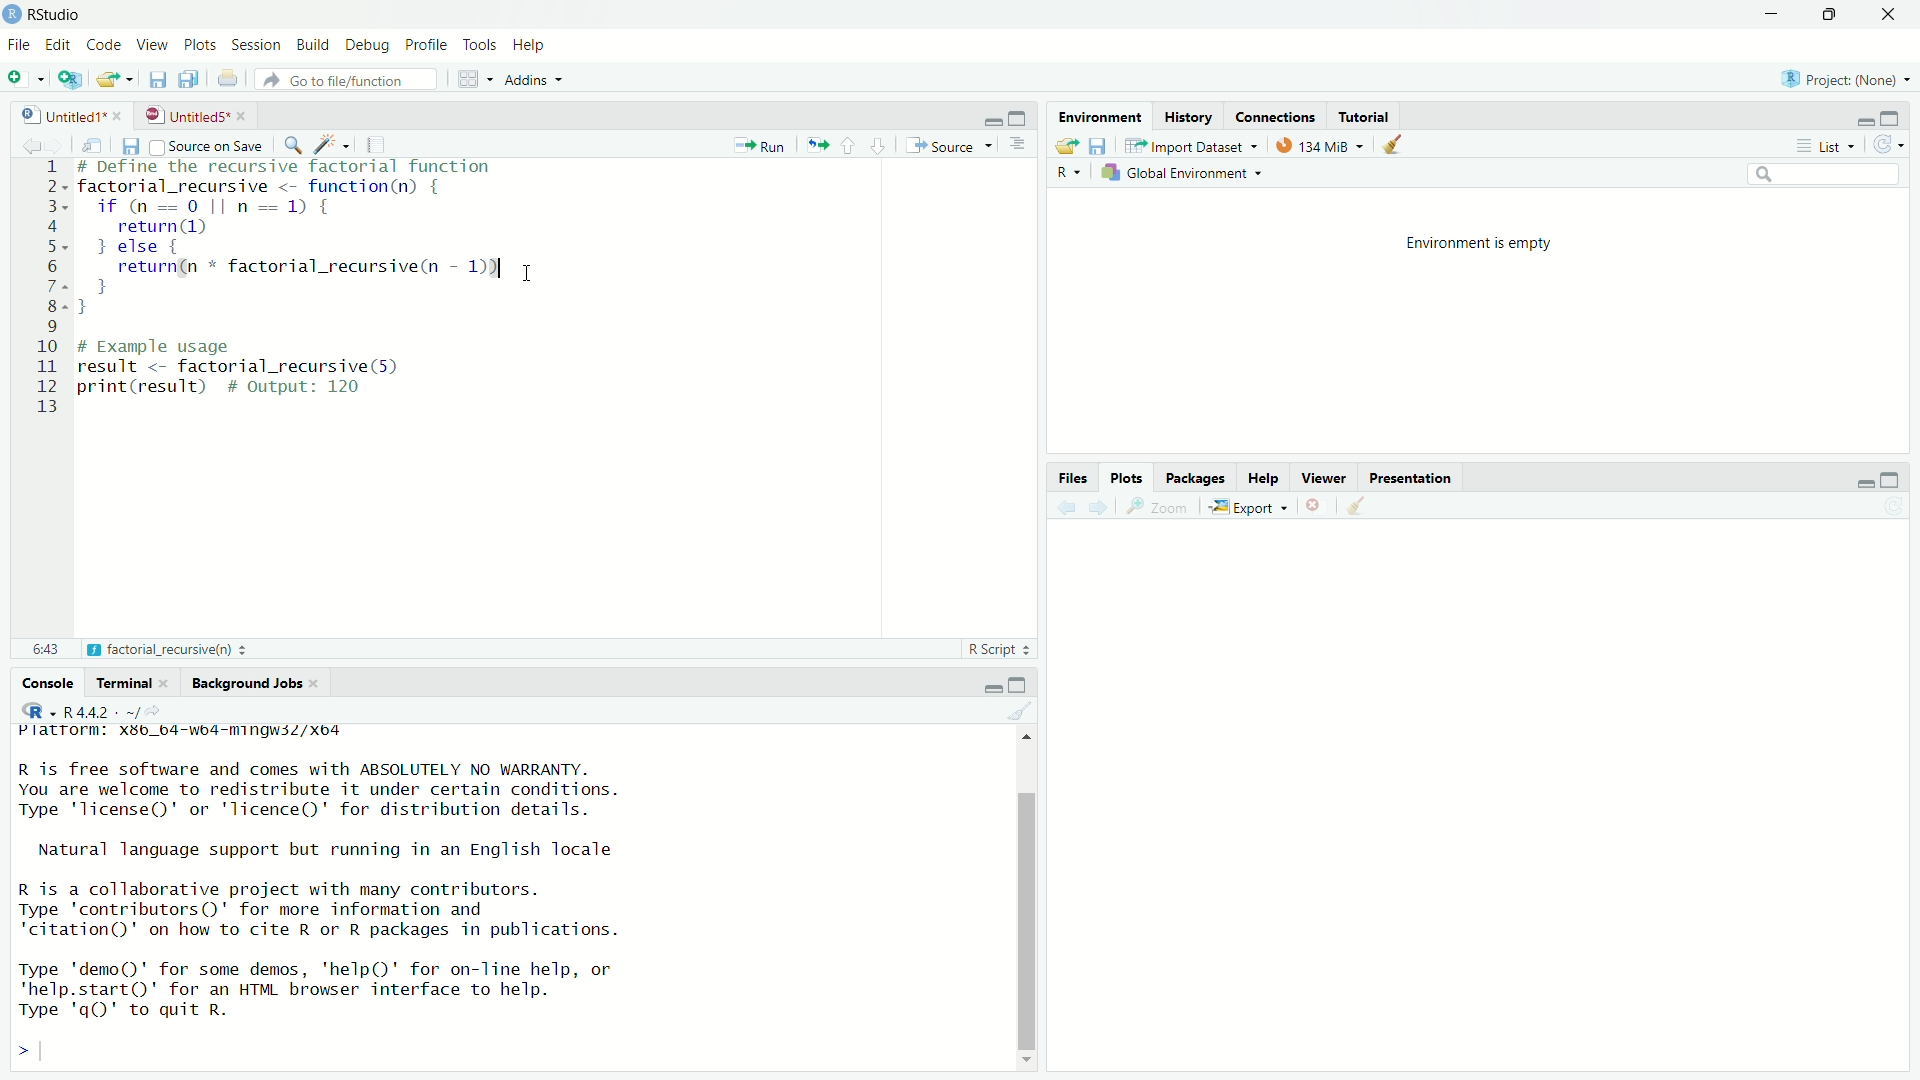 The height and width of the screenshot is (1080, 1920). What do you see at coordinates (1476, 241) in the screenshot?
I see `Environment is empty` at bounding box center [1476, 241].